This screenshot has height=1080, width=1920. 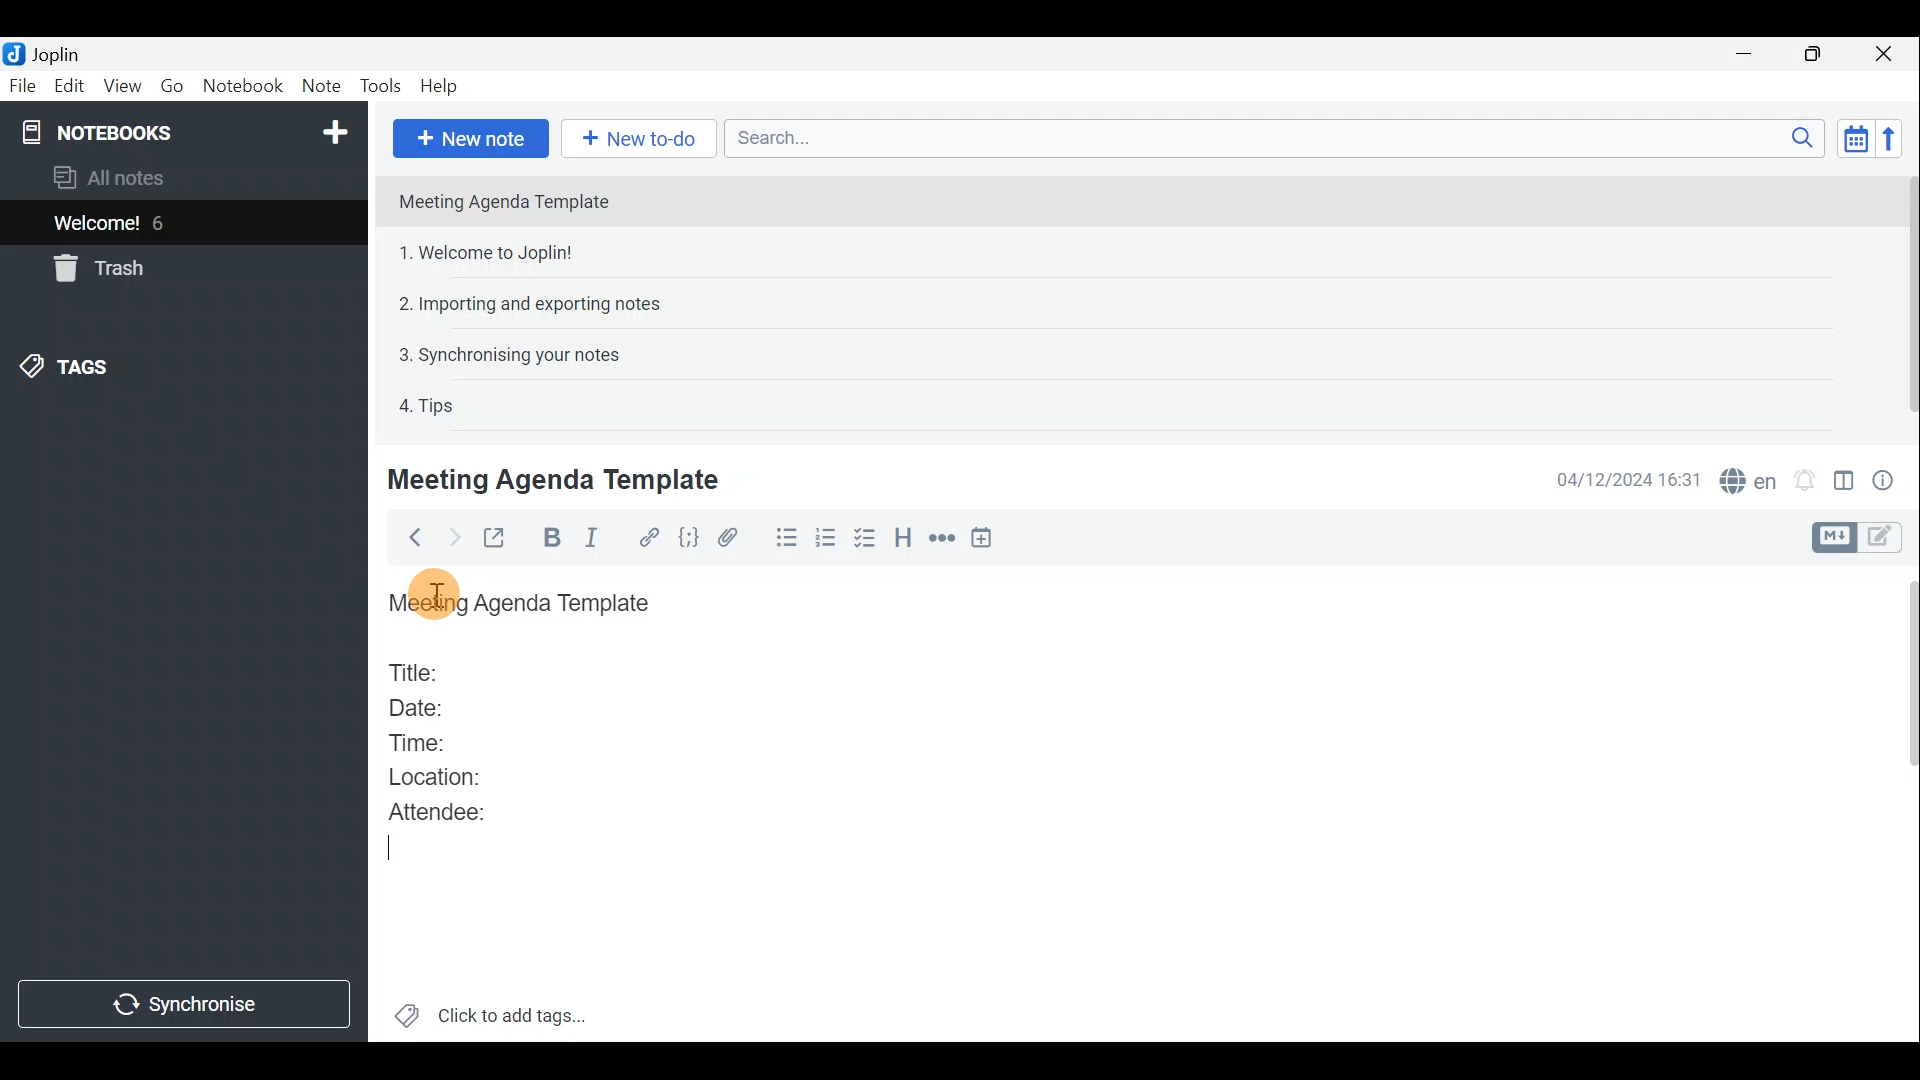 What do you see at coordinates (1814, 56) in the screenshot?
I see `Maximise` at bounding box center [1814, 56].